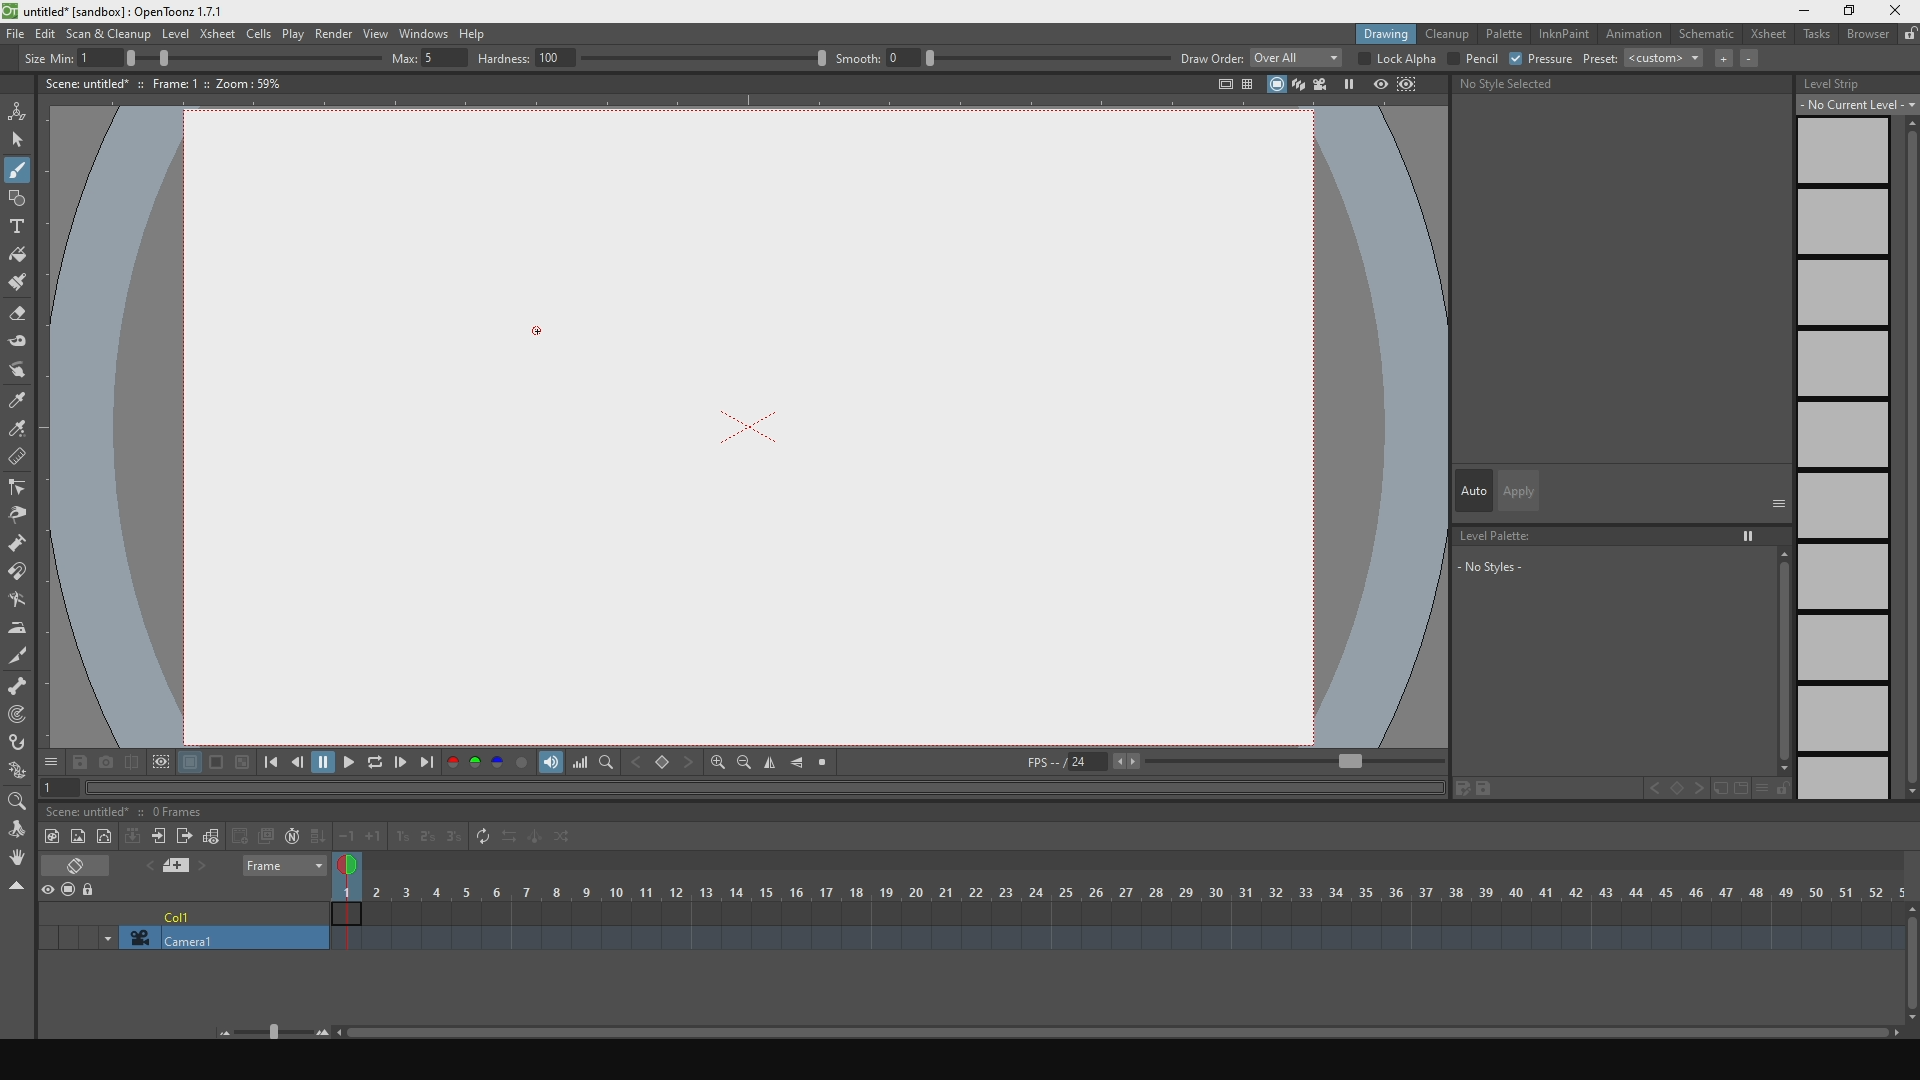 The width and height of the screenshot is (1920, 1080). I want to click on select, so click(19, 140).